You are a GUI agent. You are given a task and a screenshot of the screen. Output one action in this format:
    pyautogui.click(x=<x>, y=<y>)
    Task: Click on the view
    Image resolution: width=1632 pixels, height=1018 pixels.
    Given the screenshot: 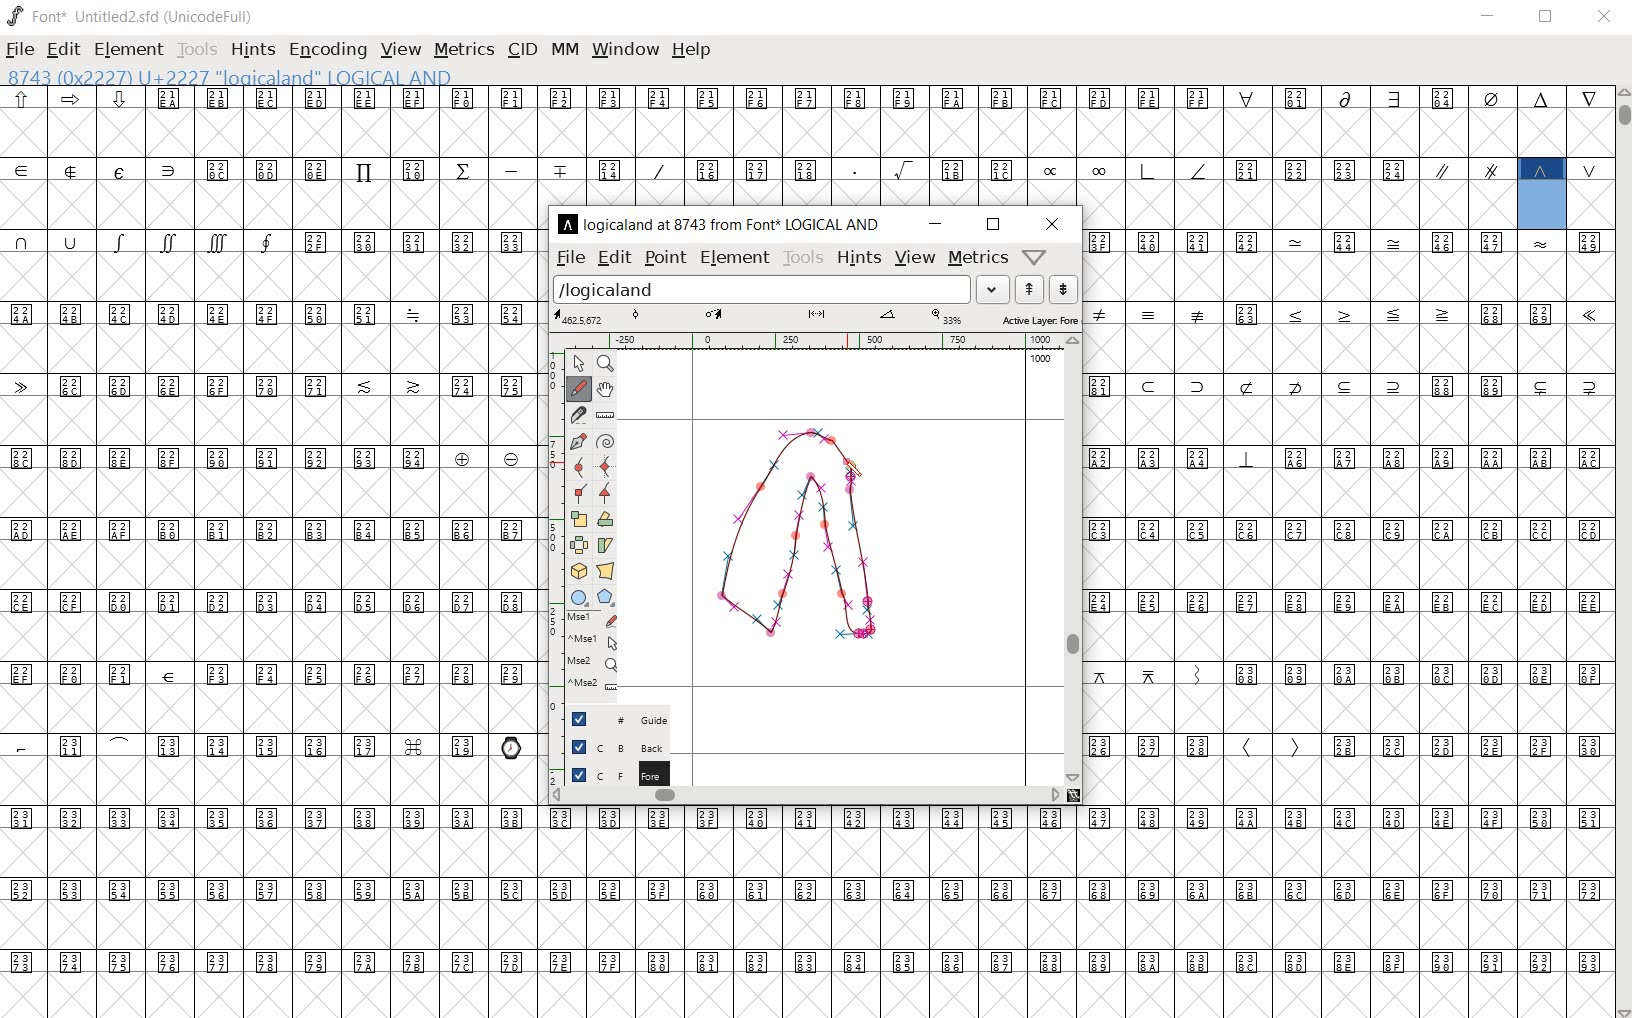 What is the action you would take?
    pyautogui.click(x=400, y=49)
    